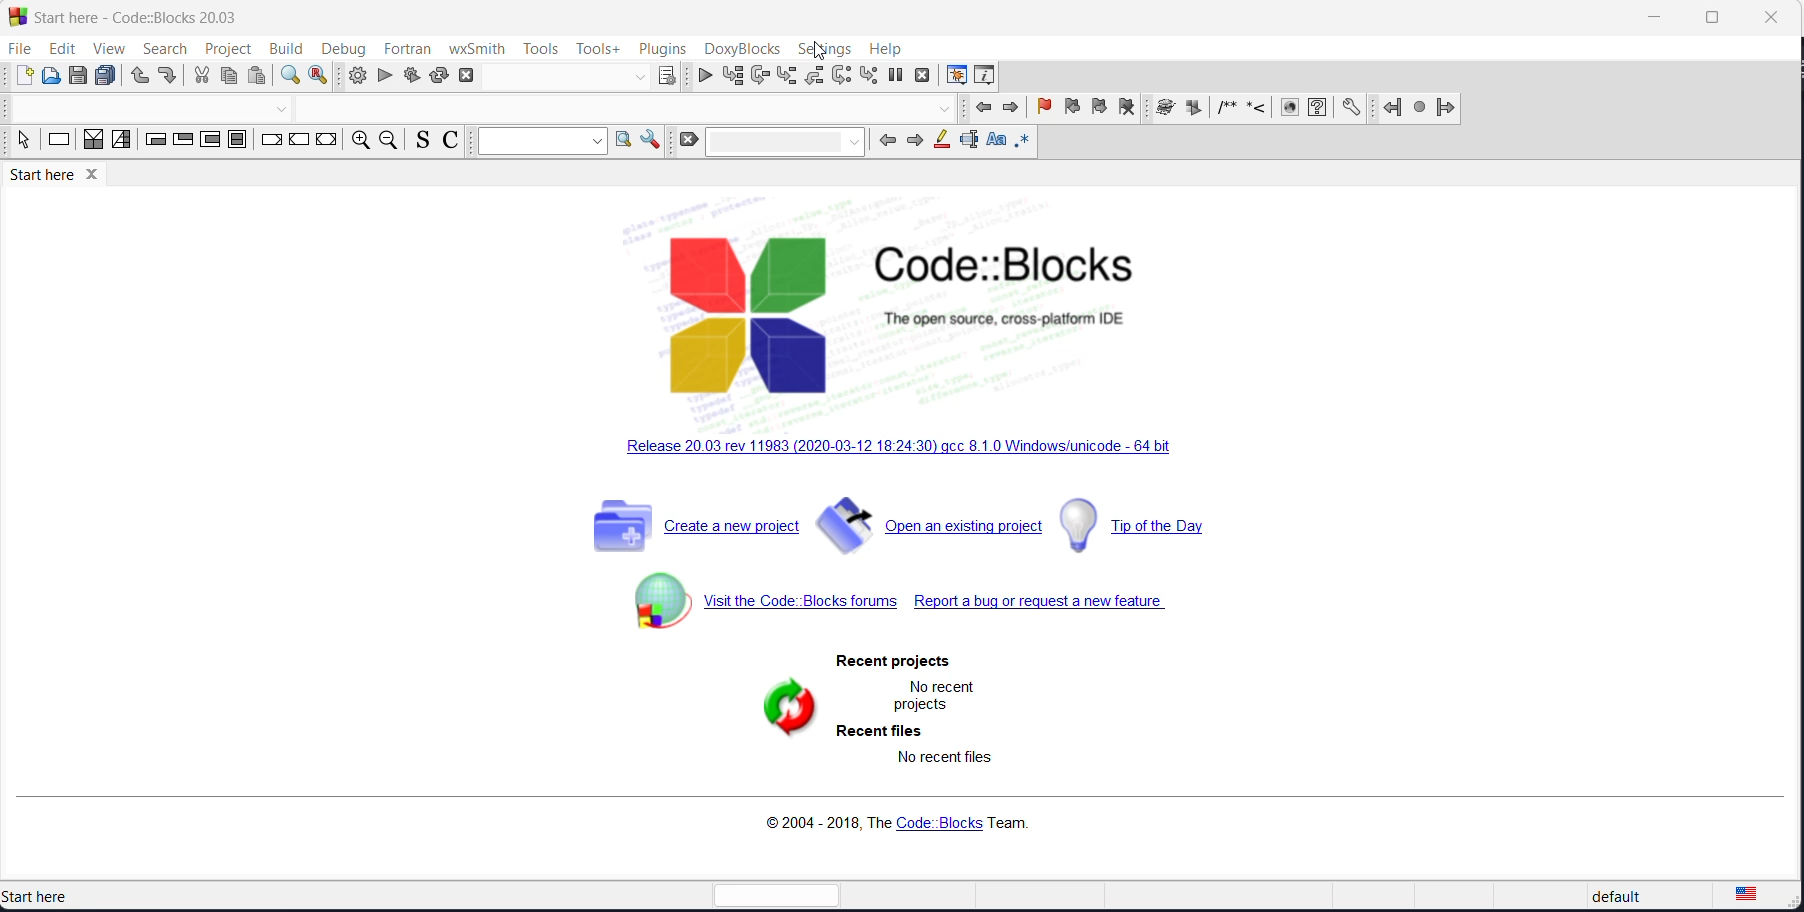 Image resolution: width=1804 pixels, height=912 pixels. What do you see at coordinates (652, 141) in the screenshot?
I see `settings` at bounding box center [652, 141].